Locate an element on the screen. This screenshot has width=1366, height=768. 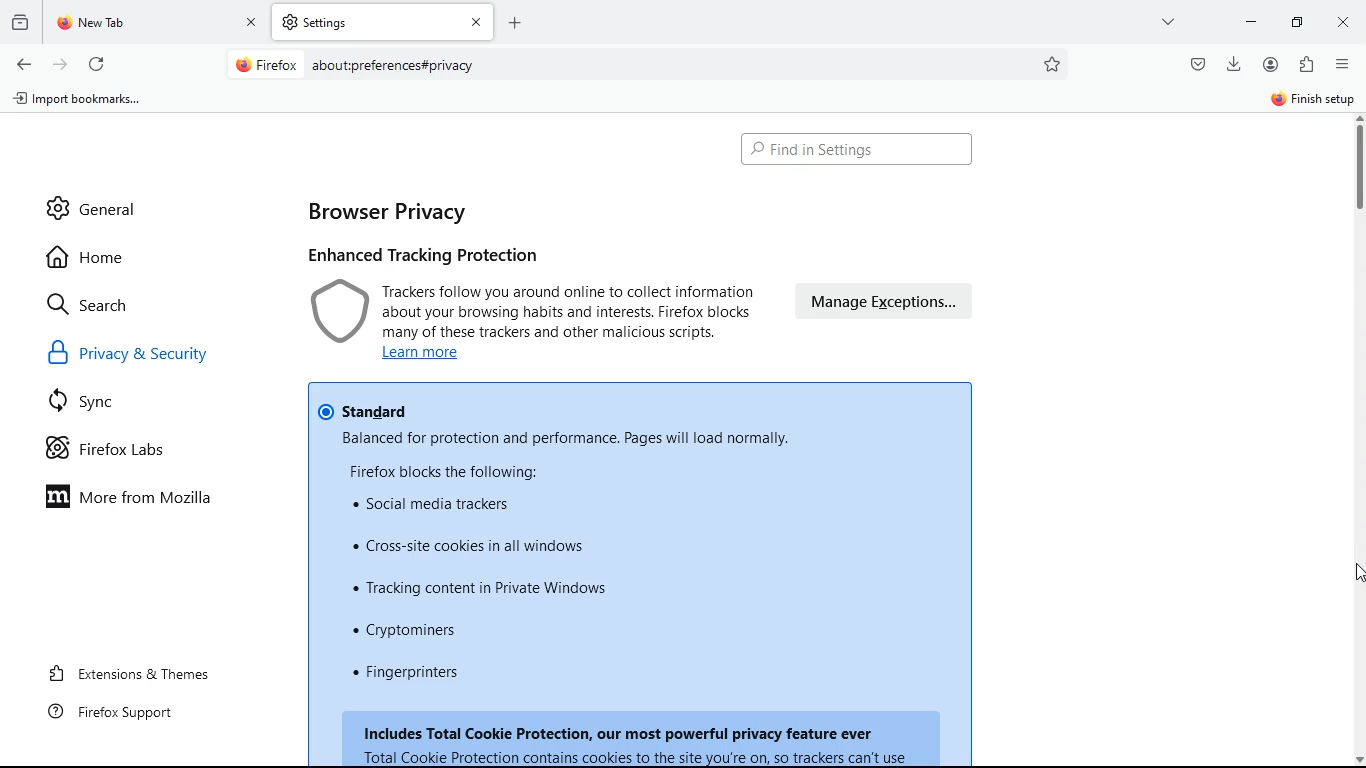
tab is located at coordinates (158, 23).